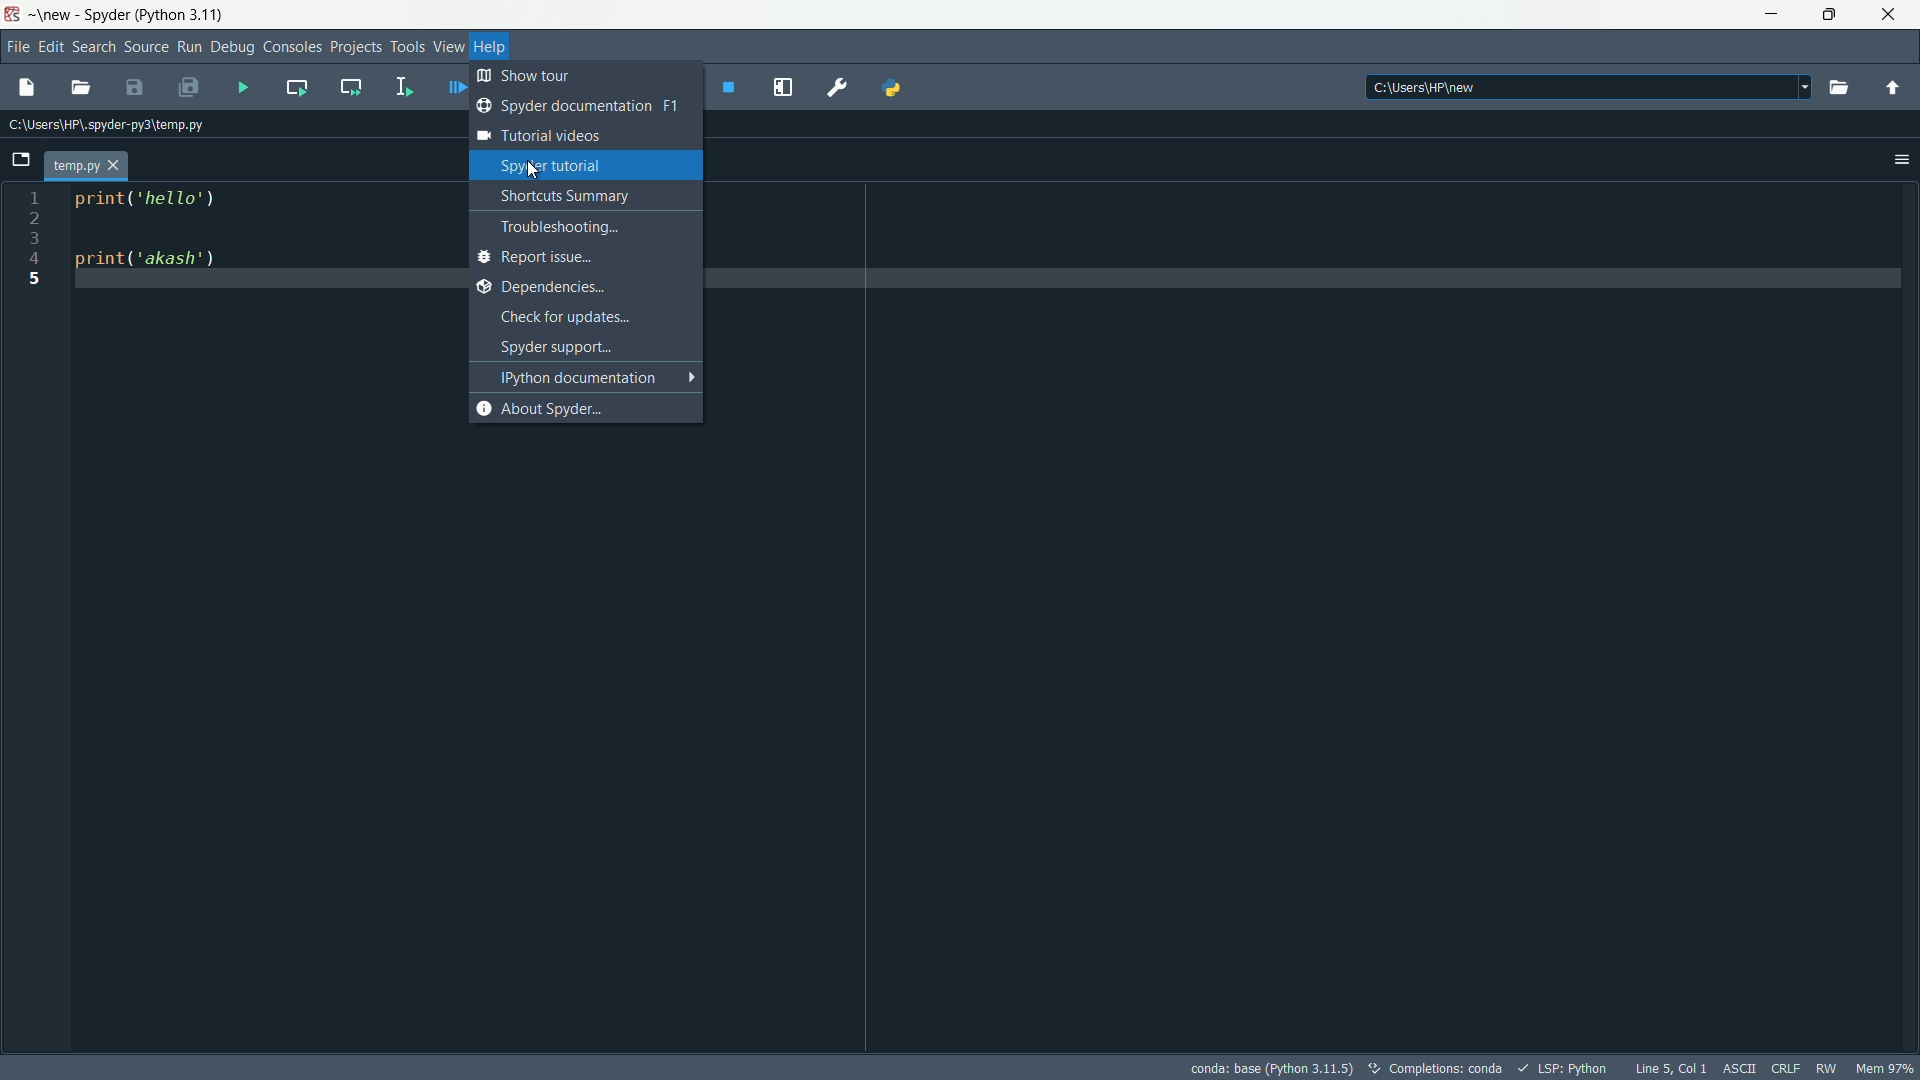  Describe the element at coordinates (93, 47) in the screenshot. I see `search menu` at that location.